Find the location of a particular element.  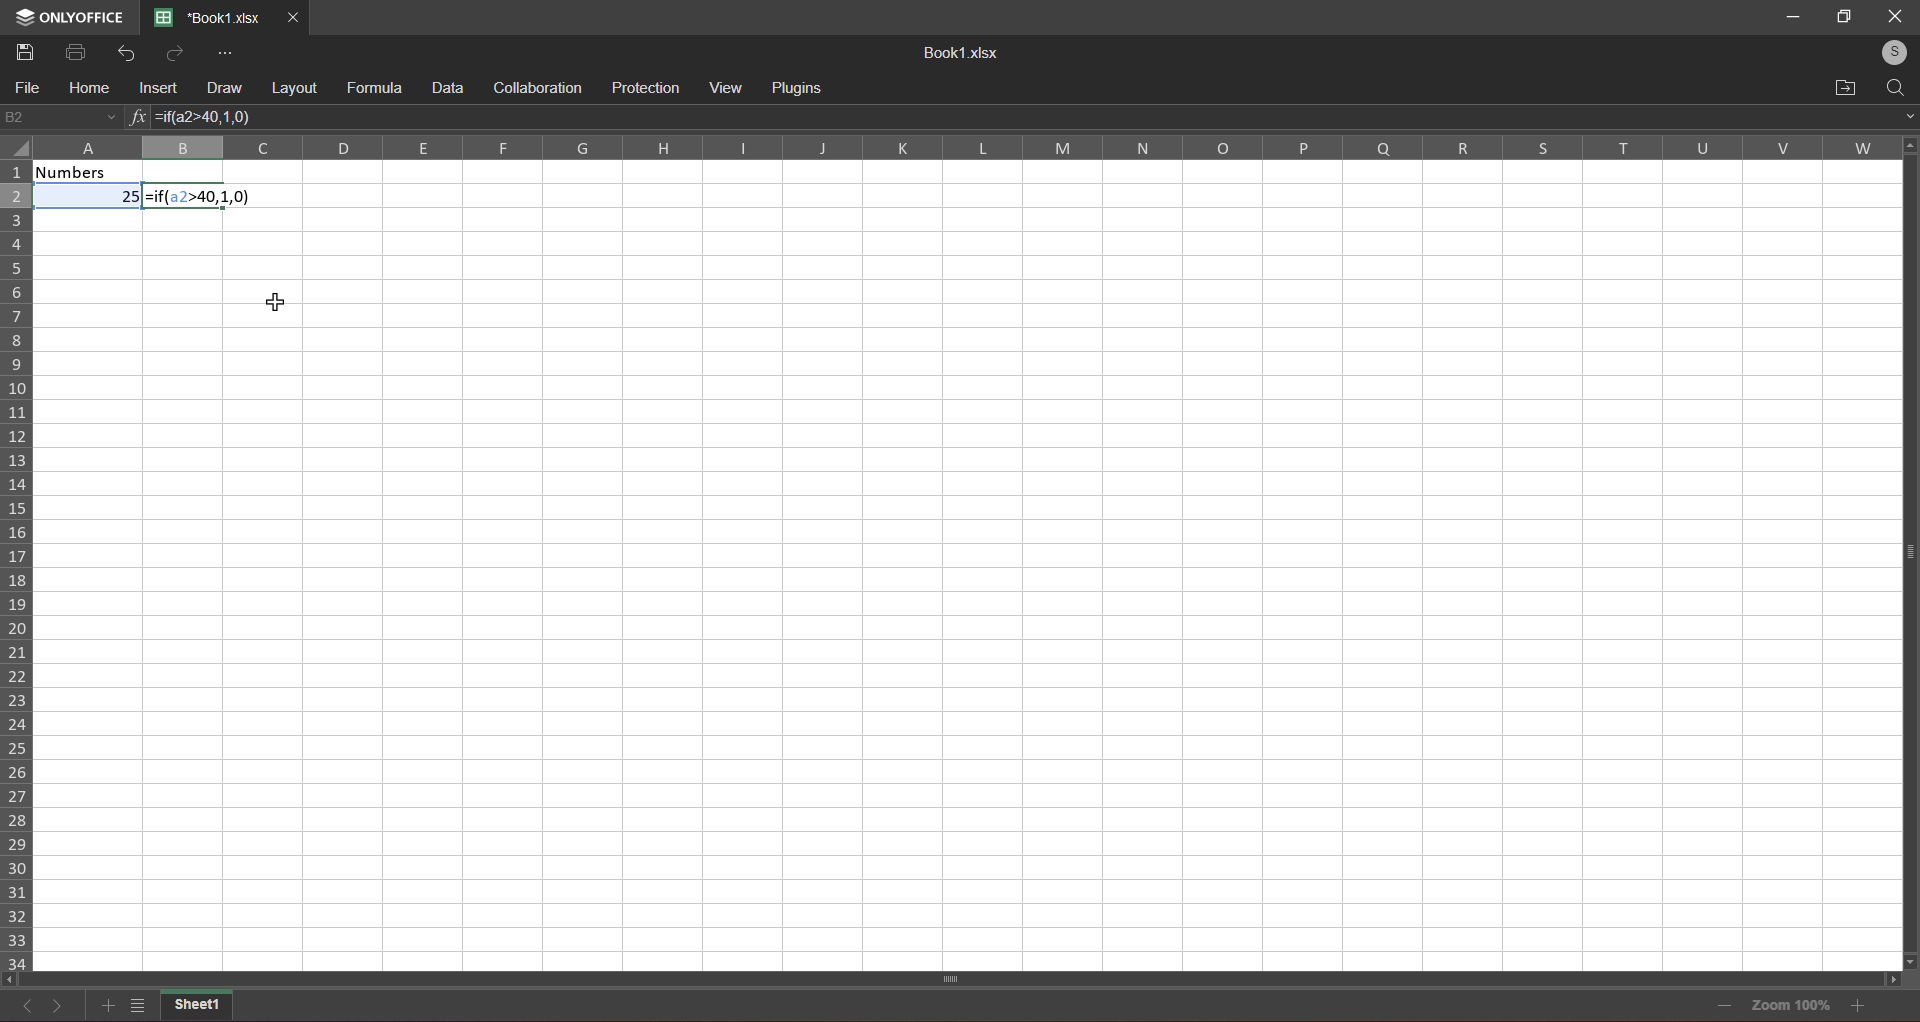

zoom in is located at coordinates (1859, 1007).